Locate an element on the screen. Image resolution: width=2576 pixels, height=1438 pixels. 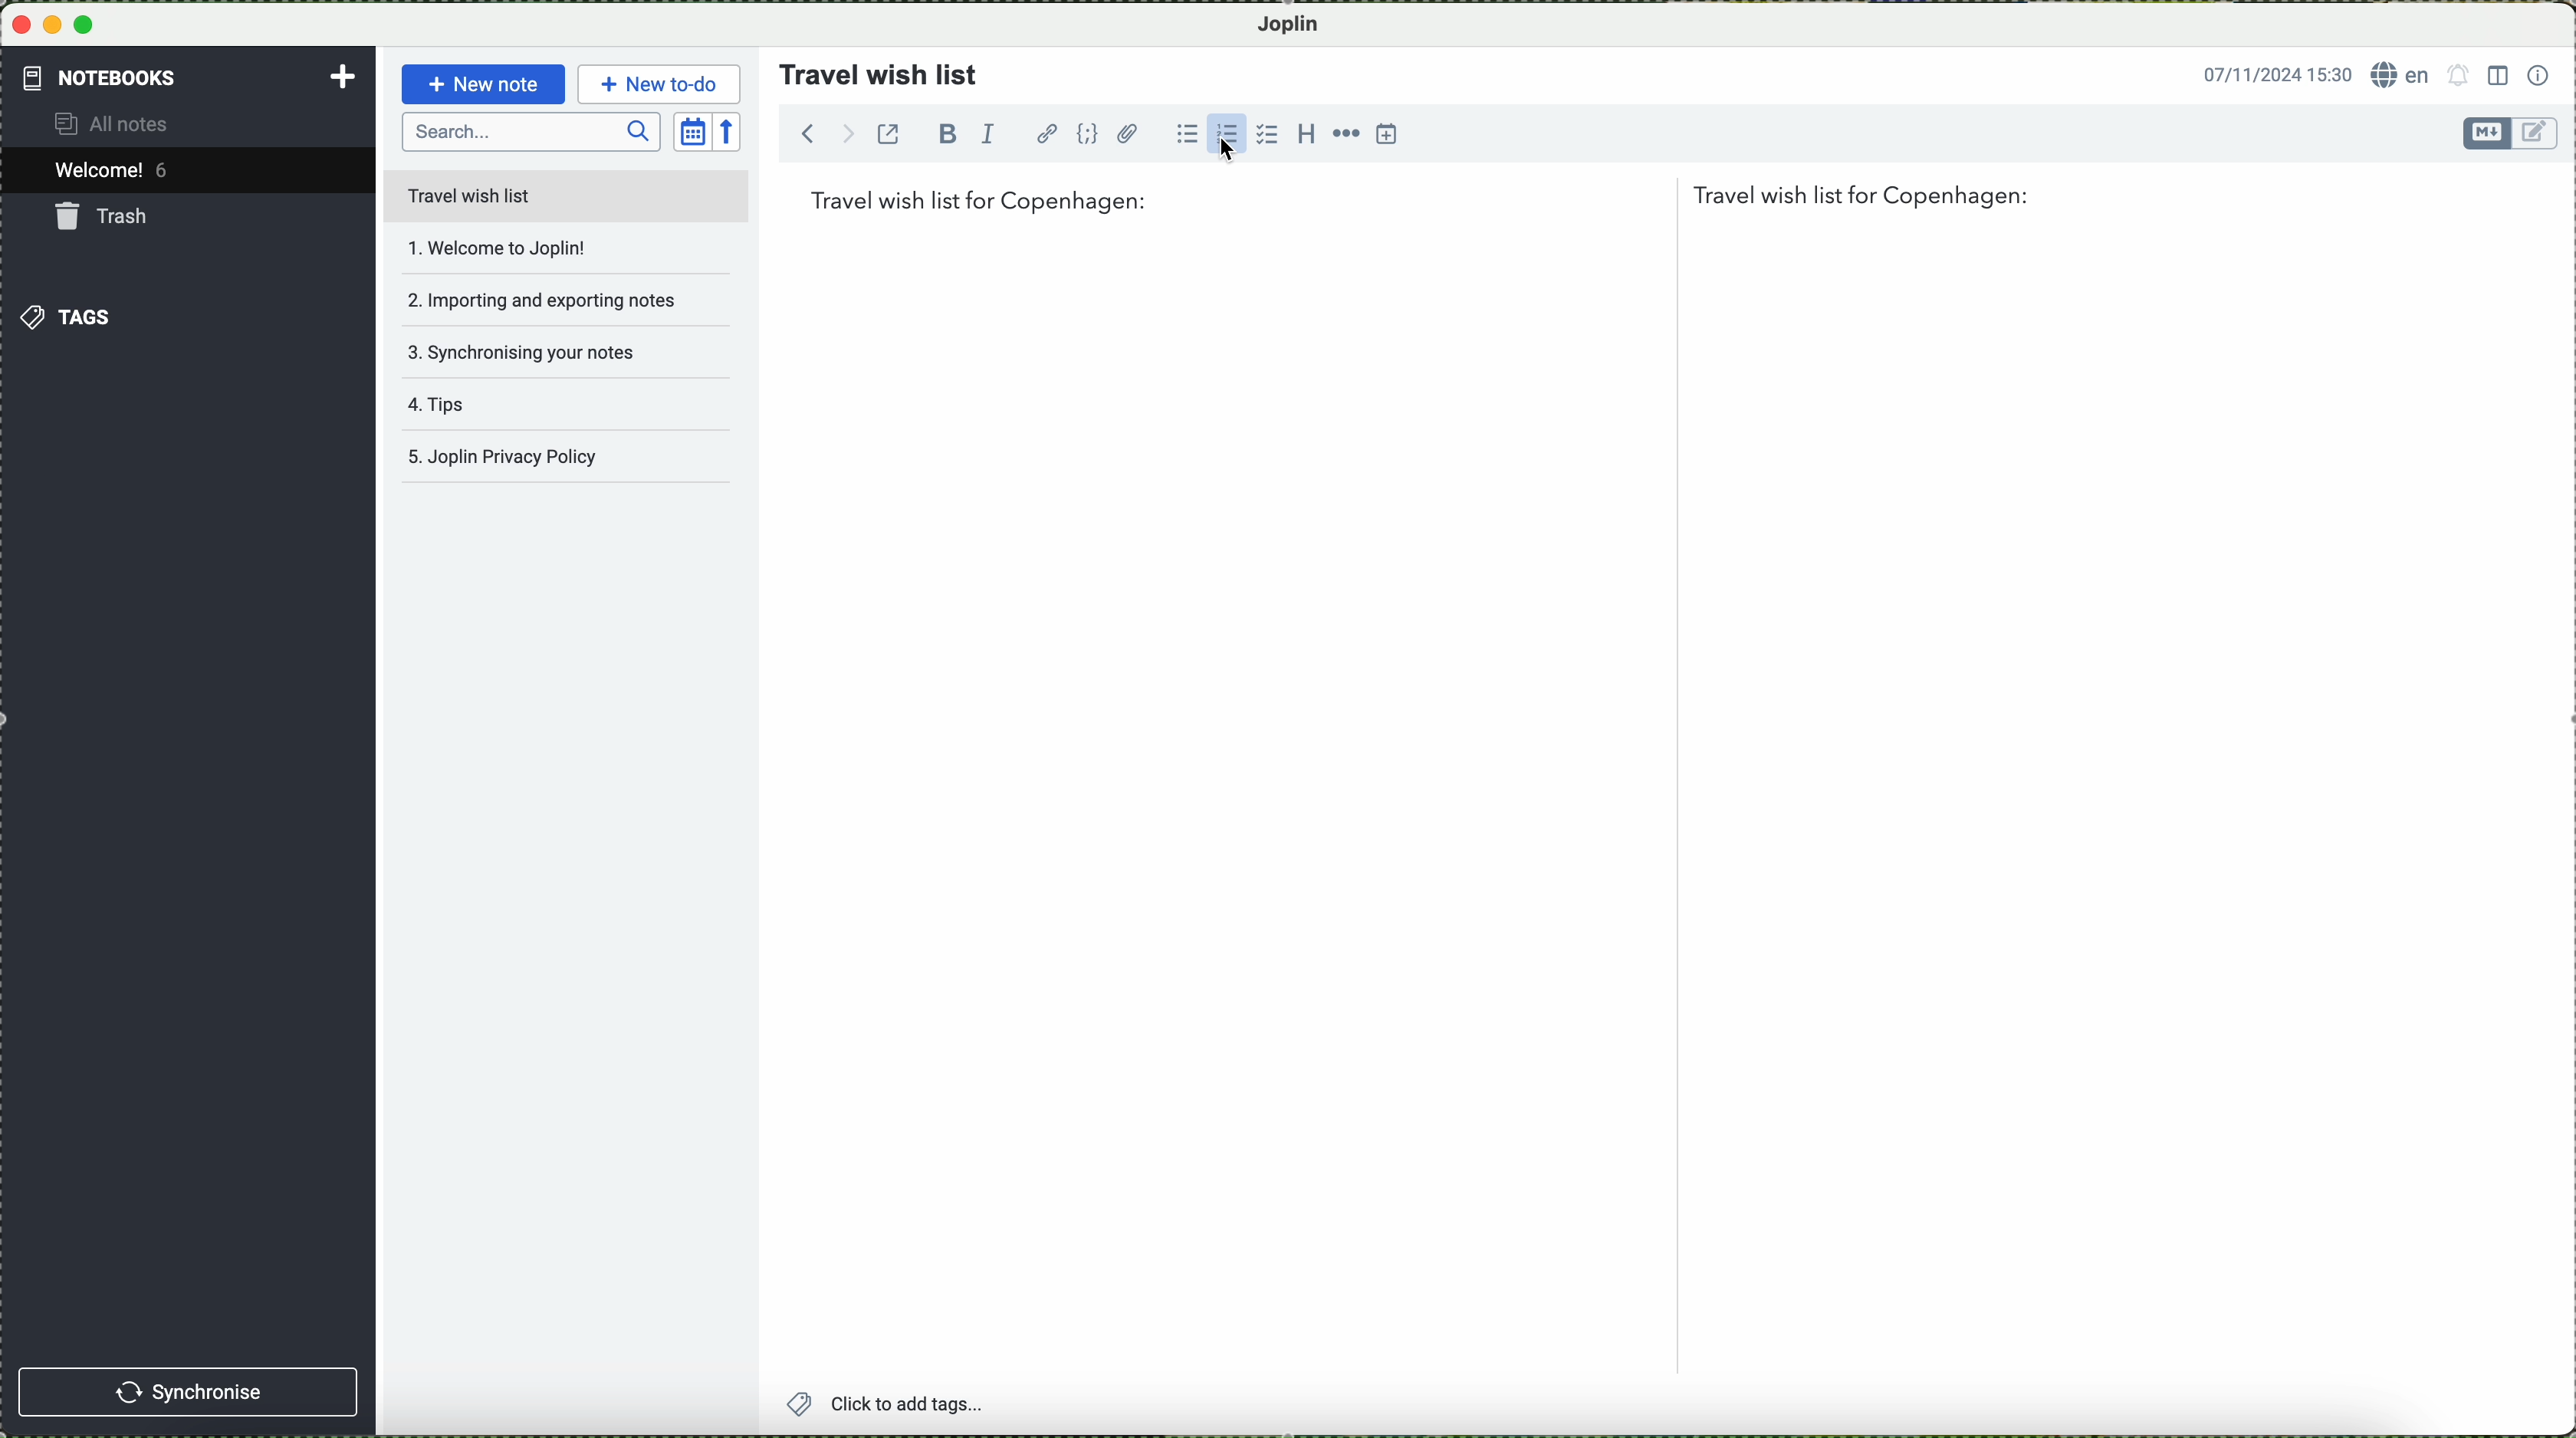
synchronising your notes is located at coordinates (538, 351).